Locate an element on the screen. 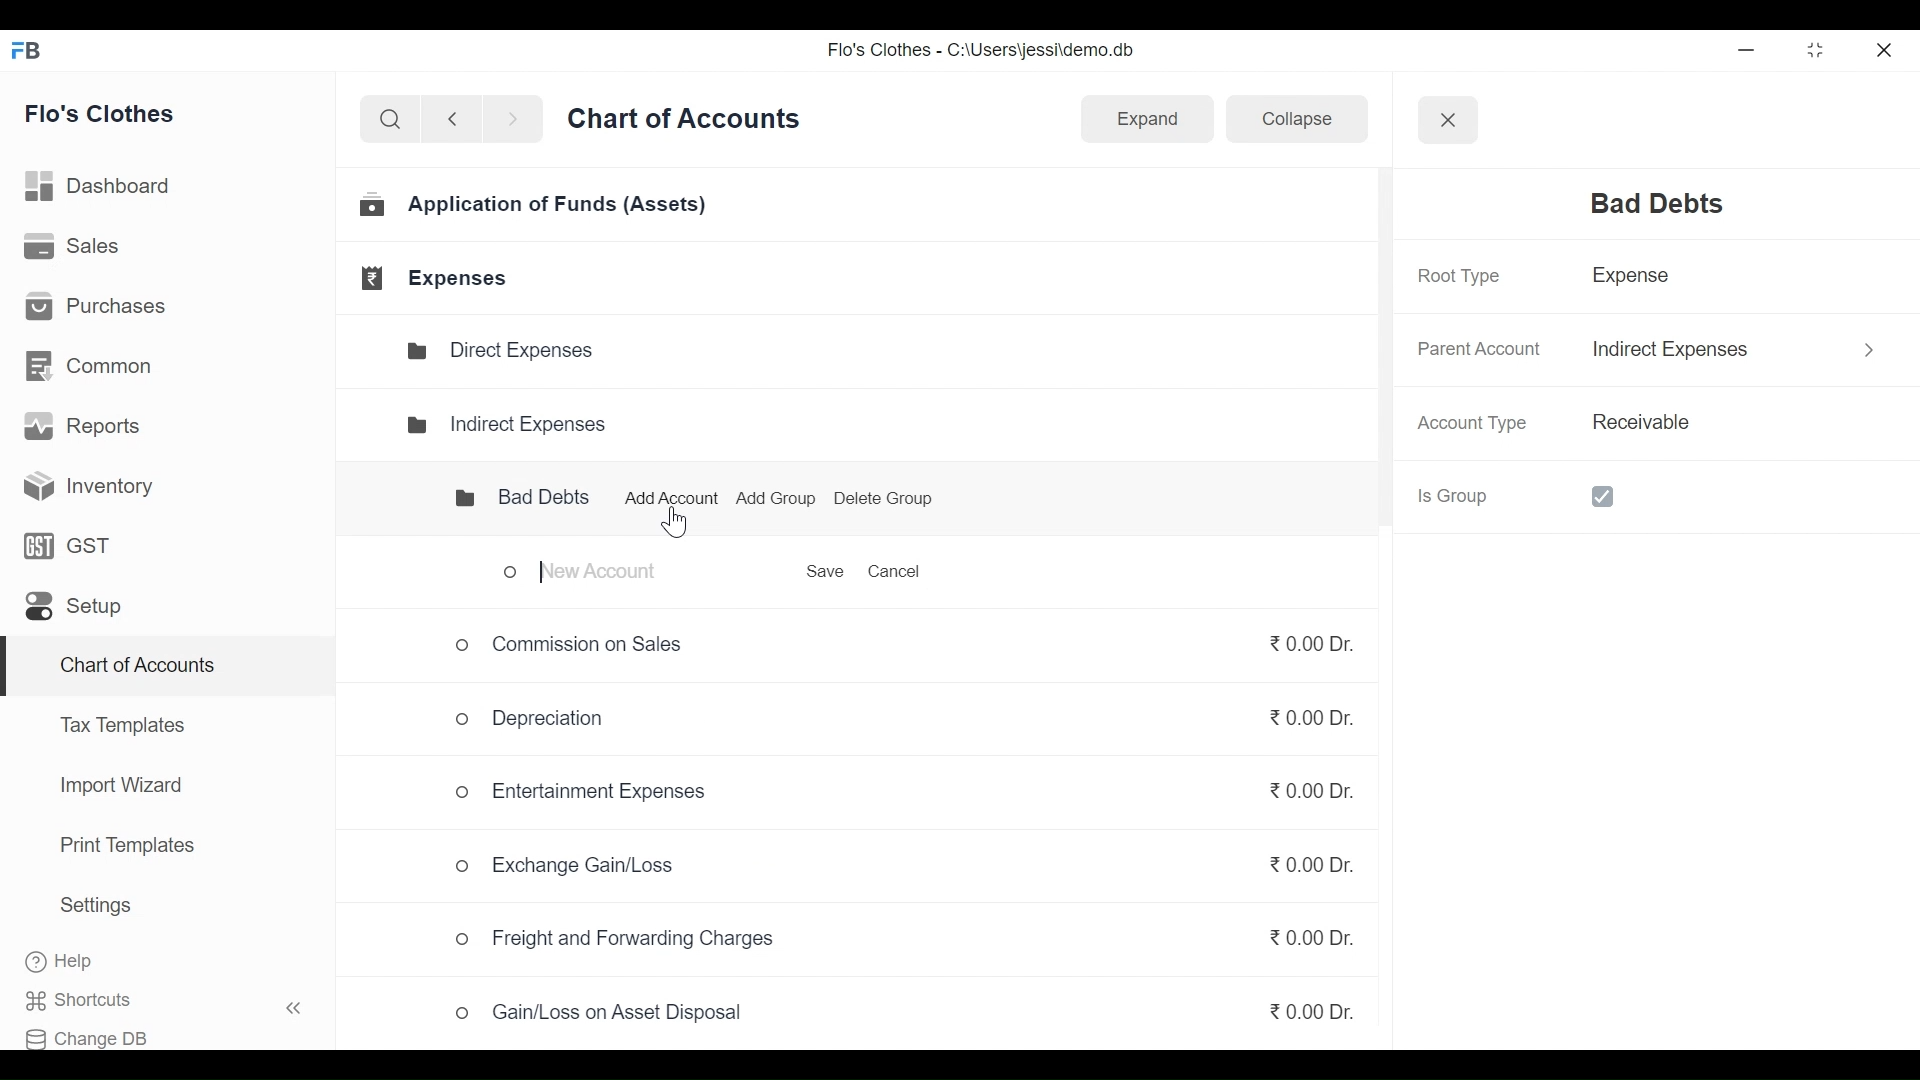 This screenshot has height=1080, width=1920. Indirect Expenses is located at coordinates (1675, 349).